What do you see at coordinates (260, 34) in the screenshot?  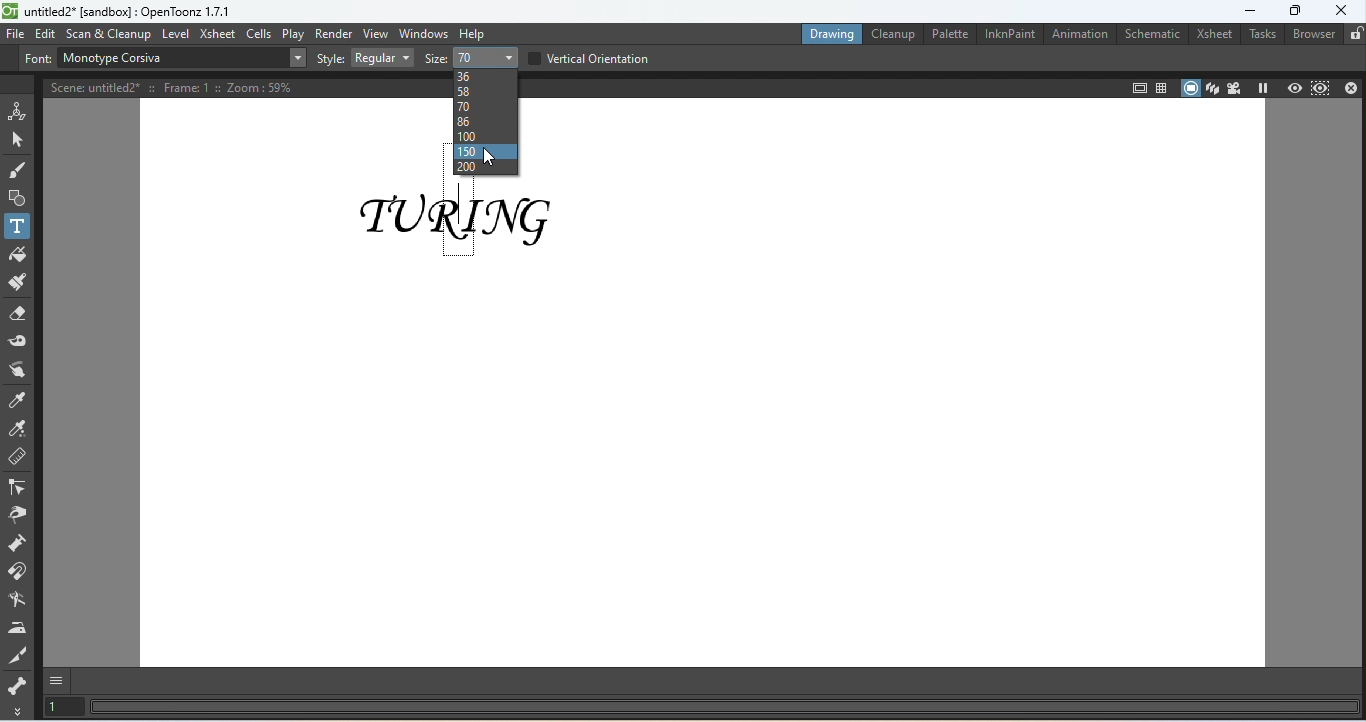 I see `Cells` at bounding box center [260, 34].